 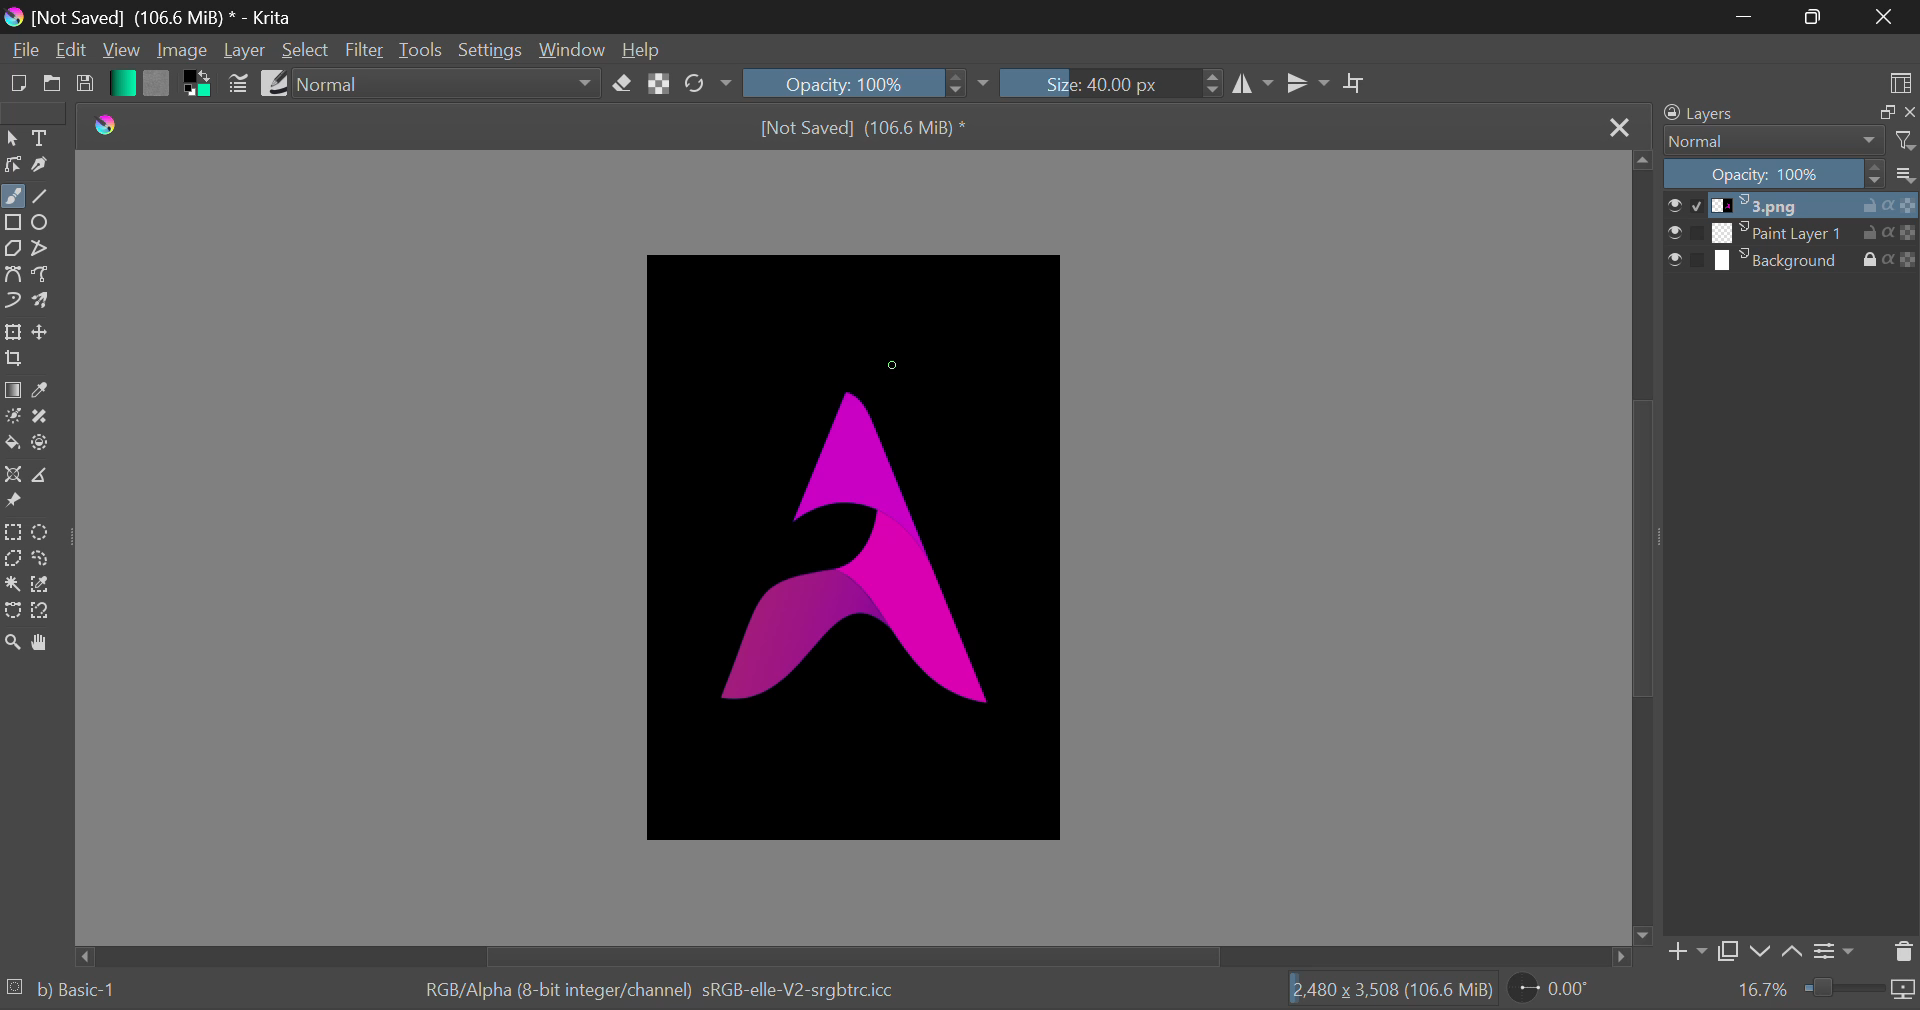 I want to click on Brush Settings, so click(x=239, y=83).